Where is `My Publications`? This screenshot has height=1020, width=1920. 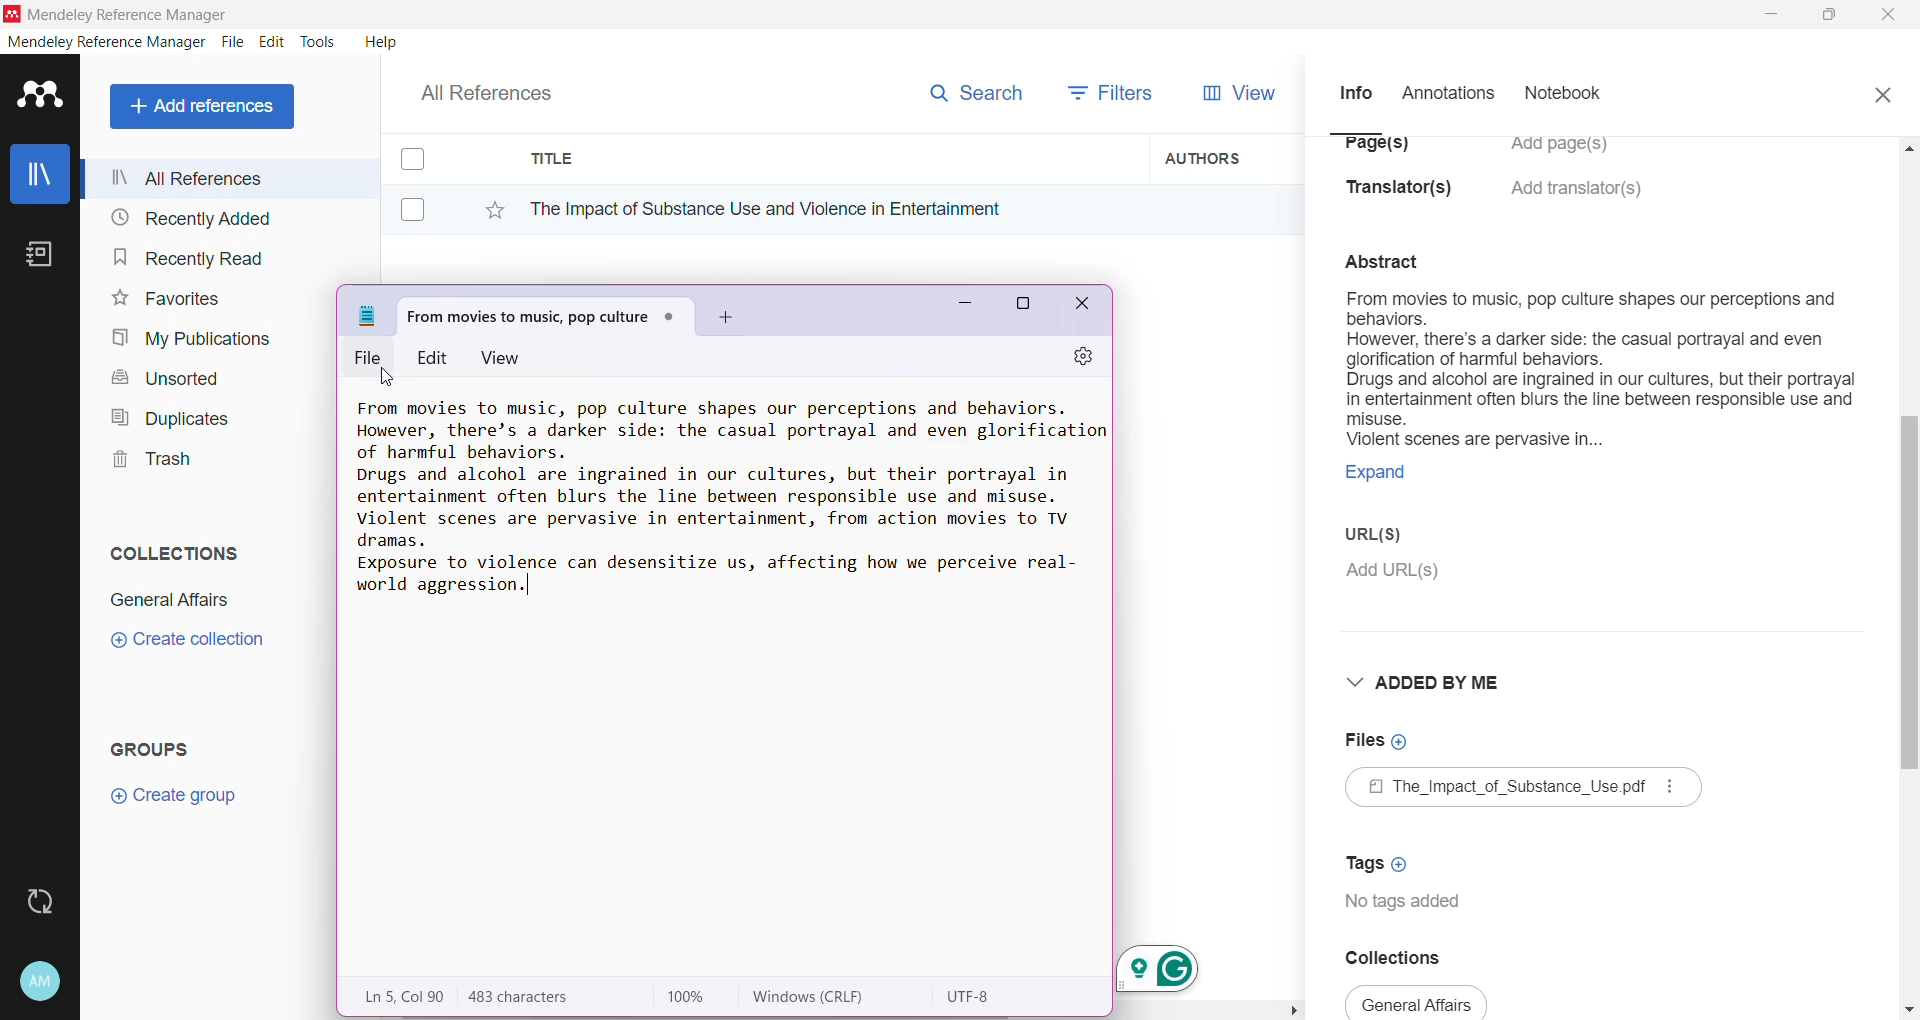 My Publications is located at coordinates (189, 339).